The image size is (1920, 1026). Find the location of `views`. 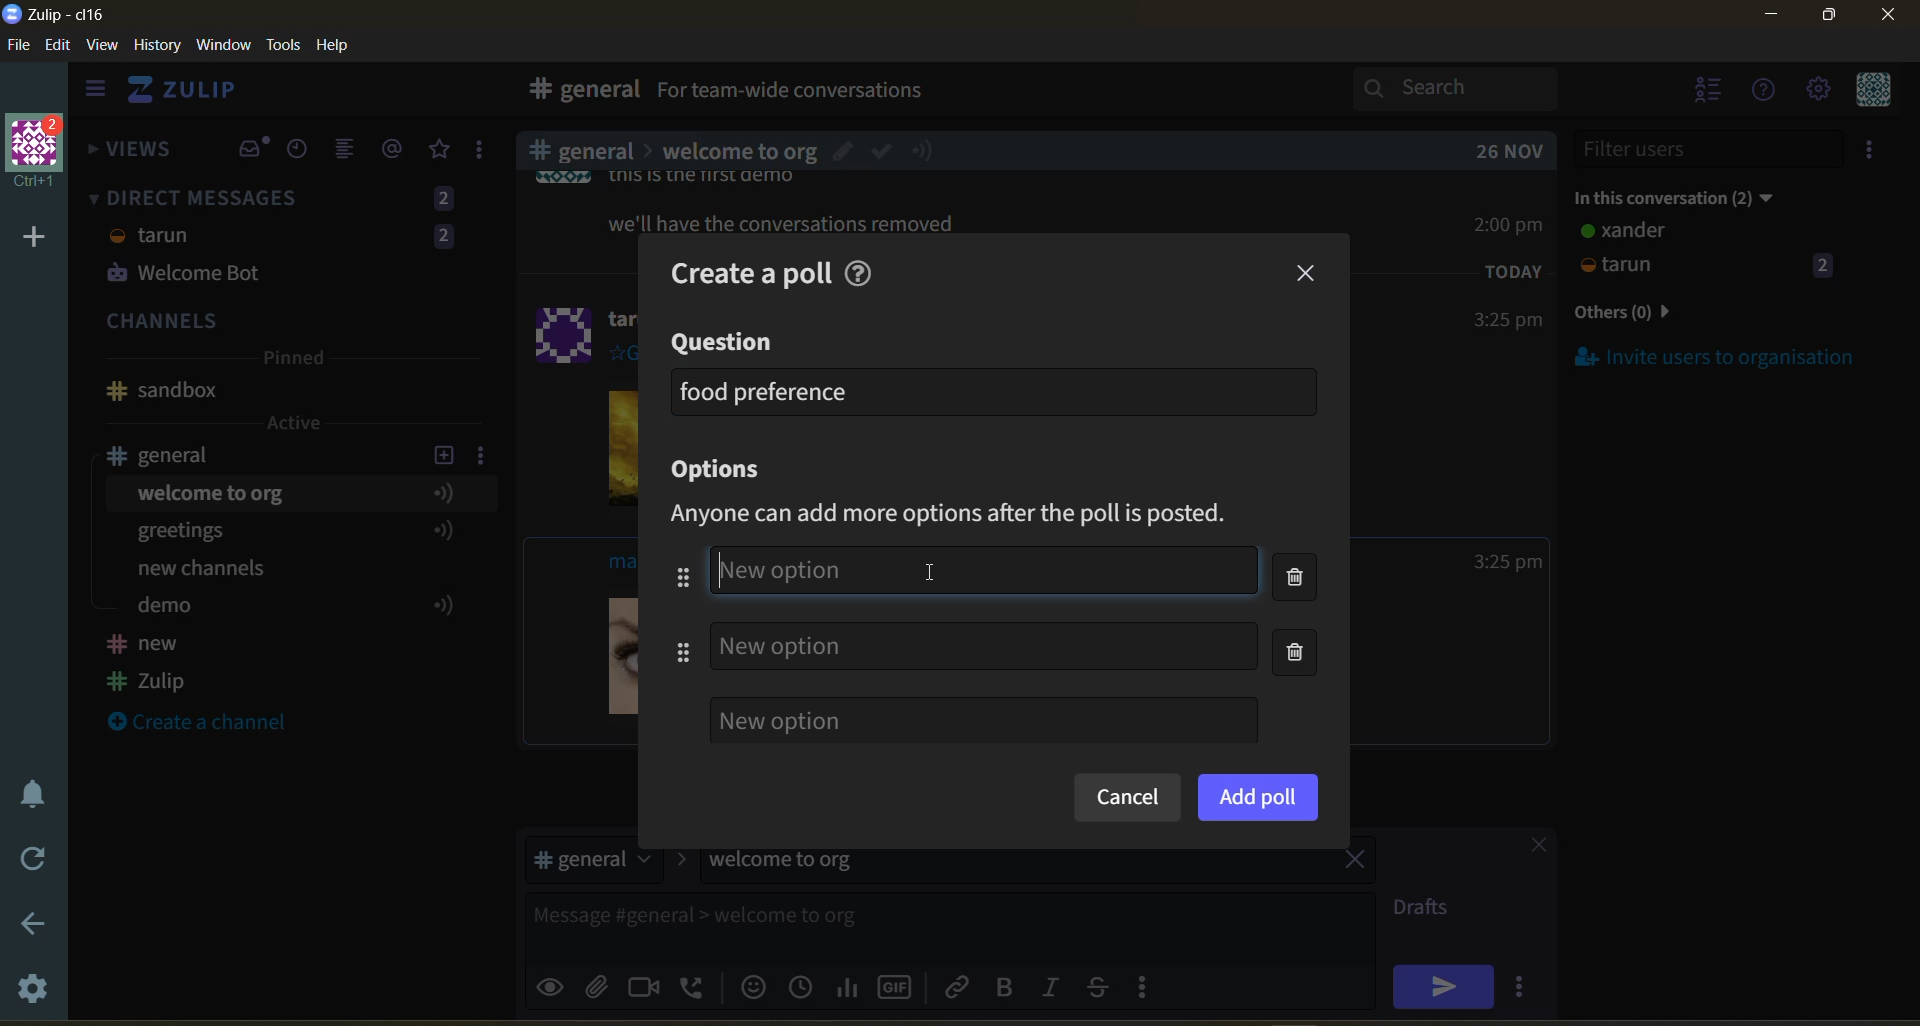

views is located at coordinates (131, 155).